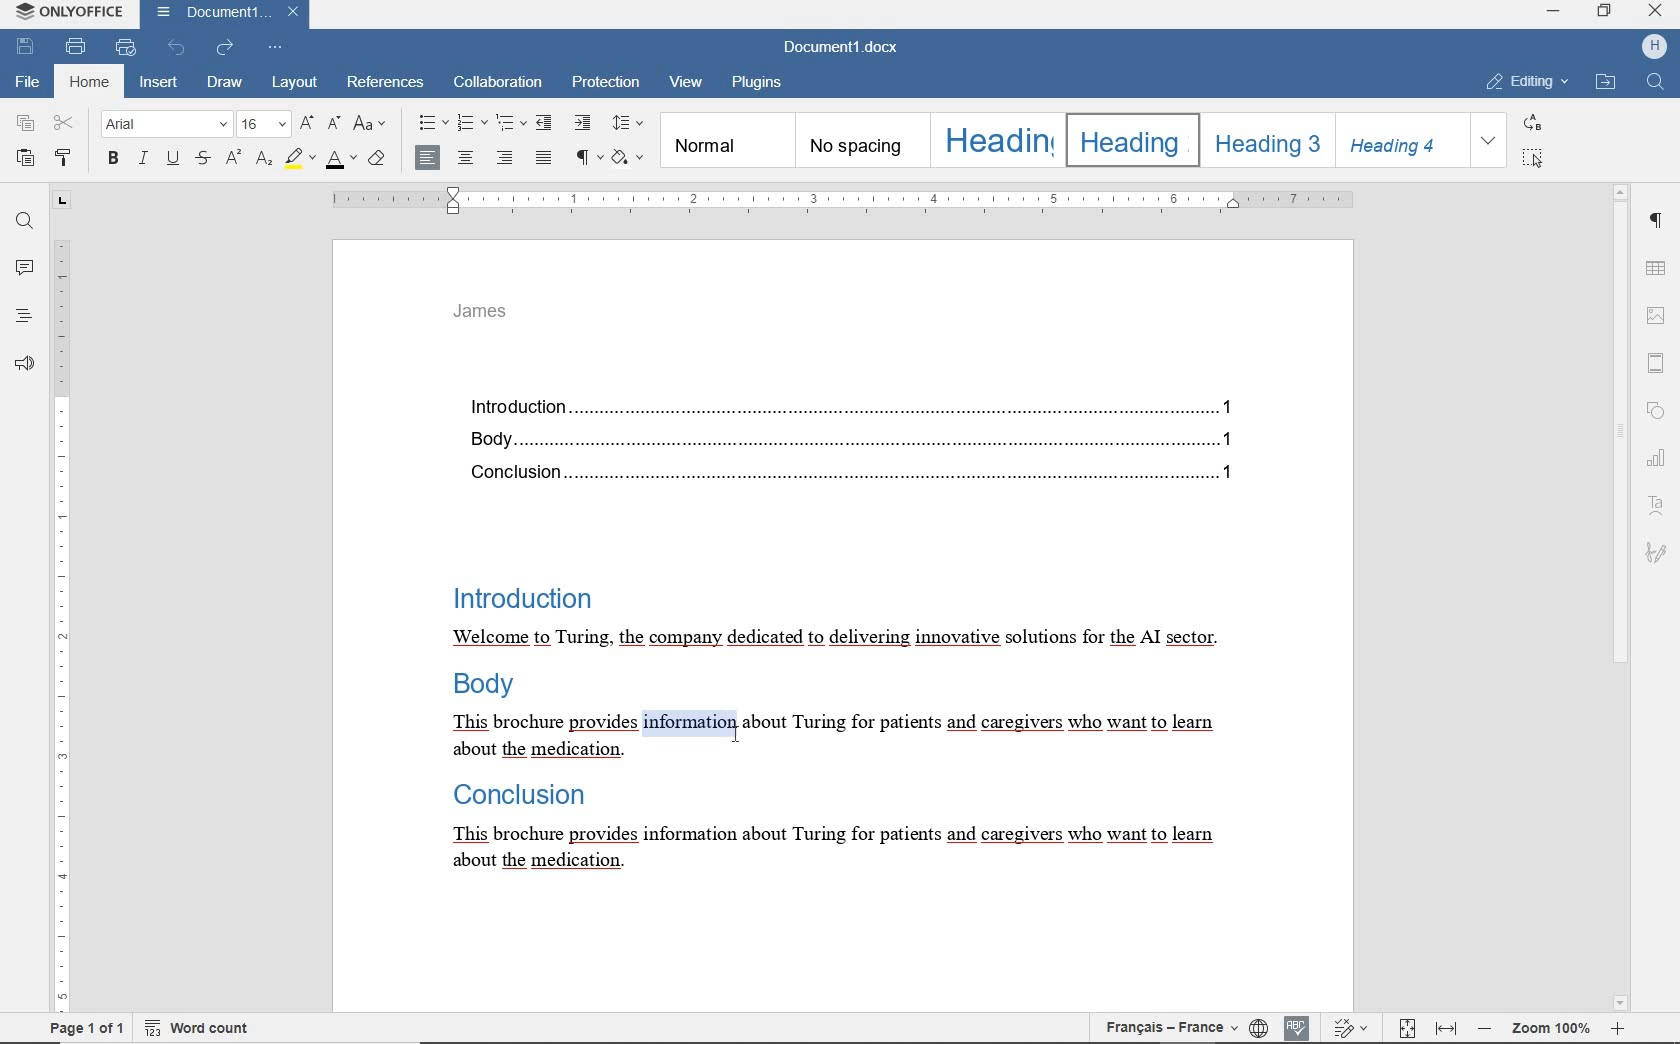 This screenshot has height=1044, width=1680. I want to click on TEXT LANGUAGE, so click(1172, 1027).